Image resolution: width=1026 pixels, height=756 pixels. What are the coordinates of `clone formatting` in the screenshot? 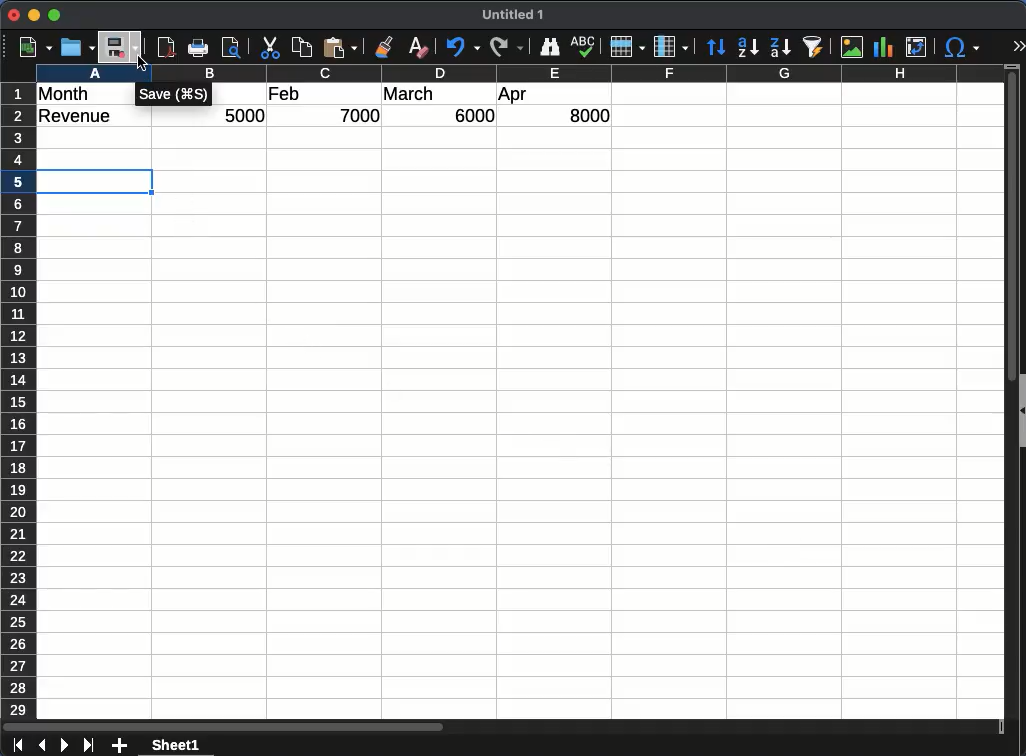 It's located at (388, 47).